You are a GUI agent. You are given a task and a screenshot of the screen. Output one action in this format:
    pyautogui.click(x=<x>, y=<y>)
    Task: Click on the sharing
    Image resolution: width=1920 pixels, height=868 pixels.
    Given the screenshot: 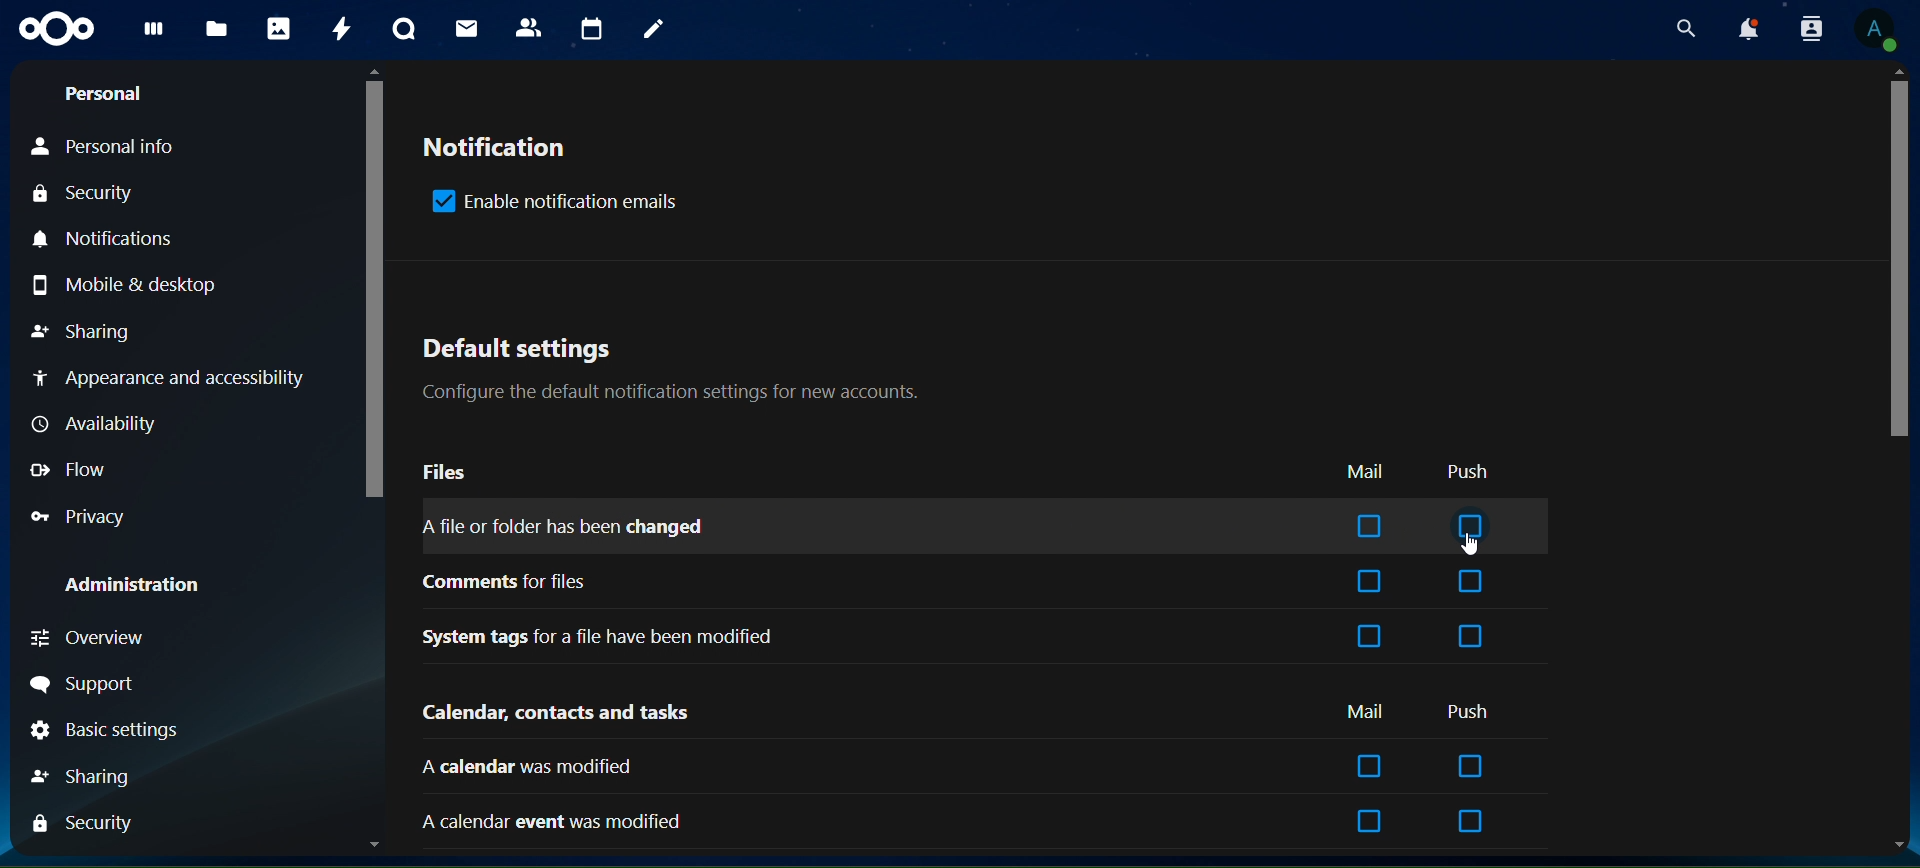 What is the action you would take?
    pyautogui.click(x=83, y=331)
    